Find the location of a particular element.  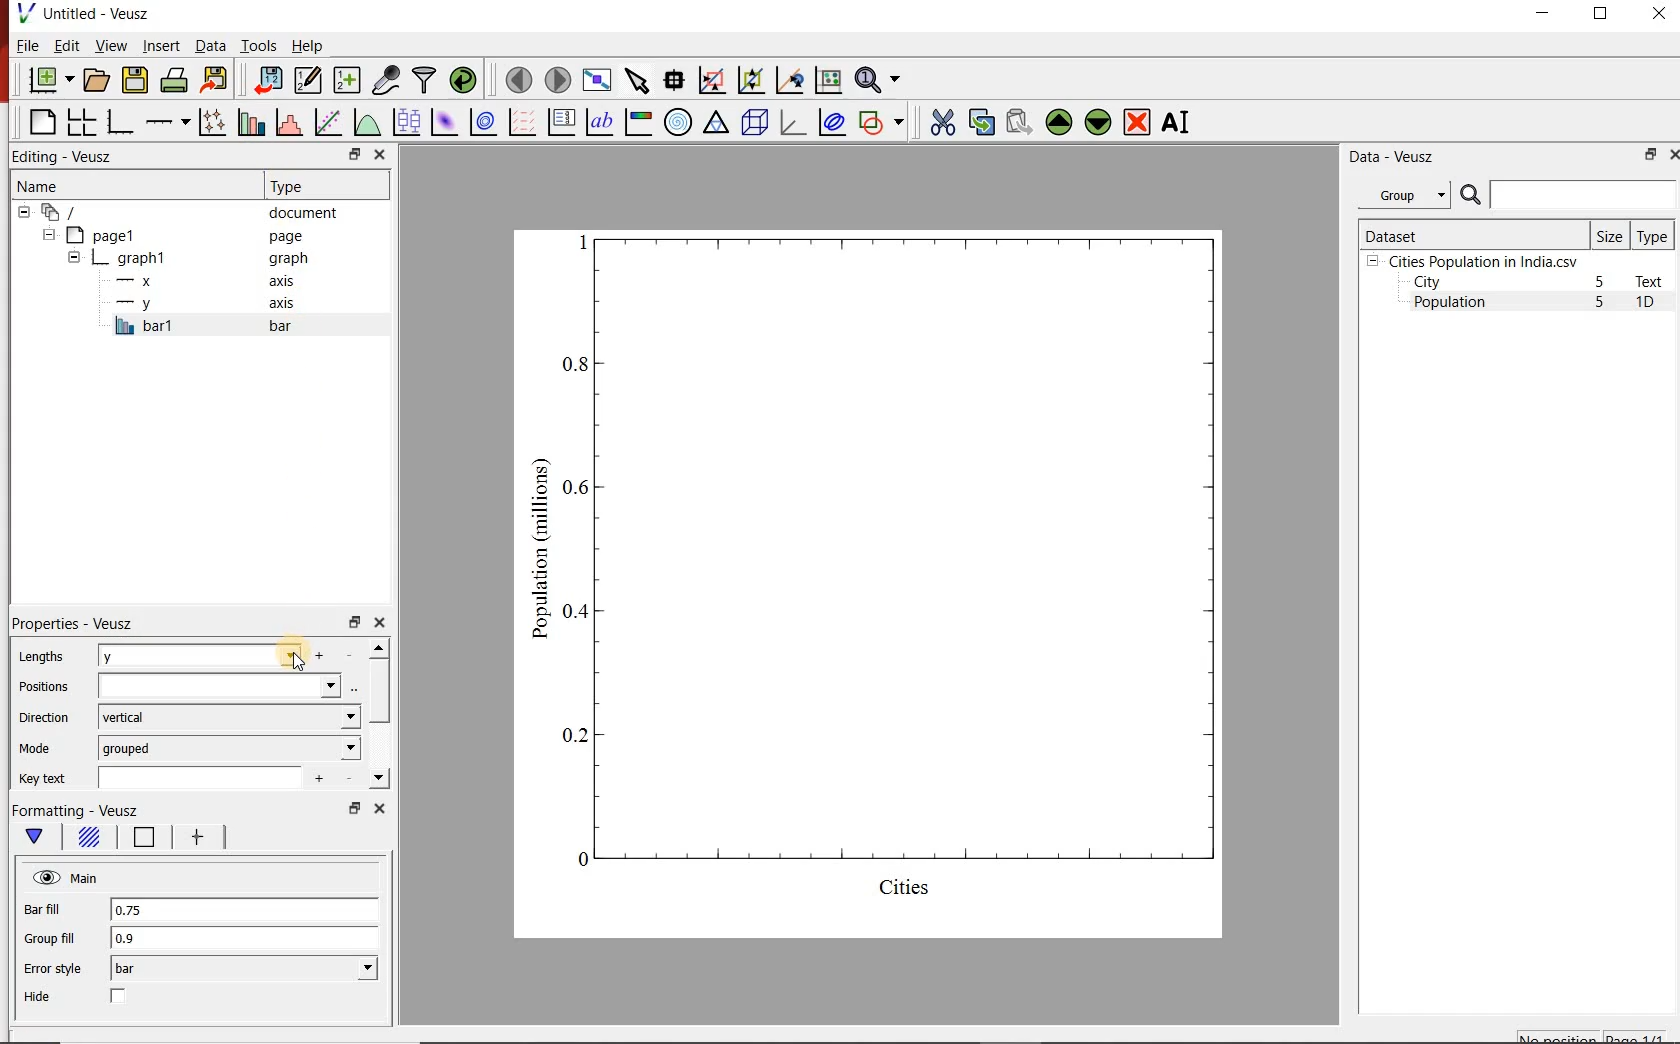

Main is located at coordinates (67, 878).